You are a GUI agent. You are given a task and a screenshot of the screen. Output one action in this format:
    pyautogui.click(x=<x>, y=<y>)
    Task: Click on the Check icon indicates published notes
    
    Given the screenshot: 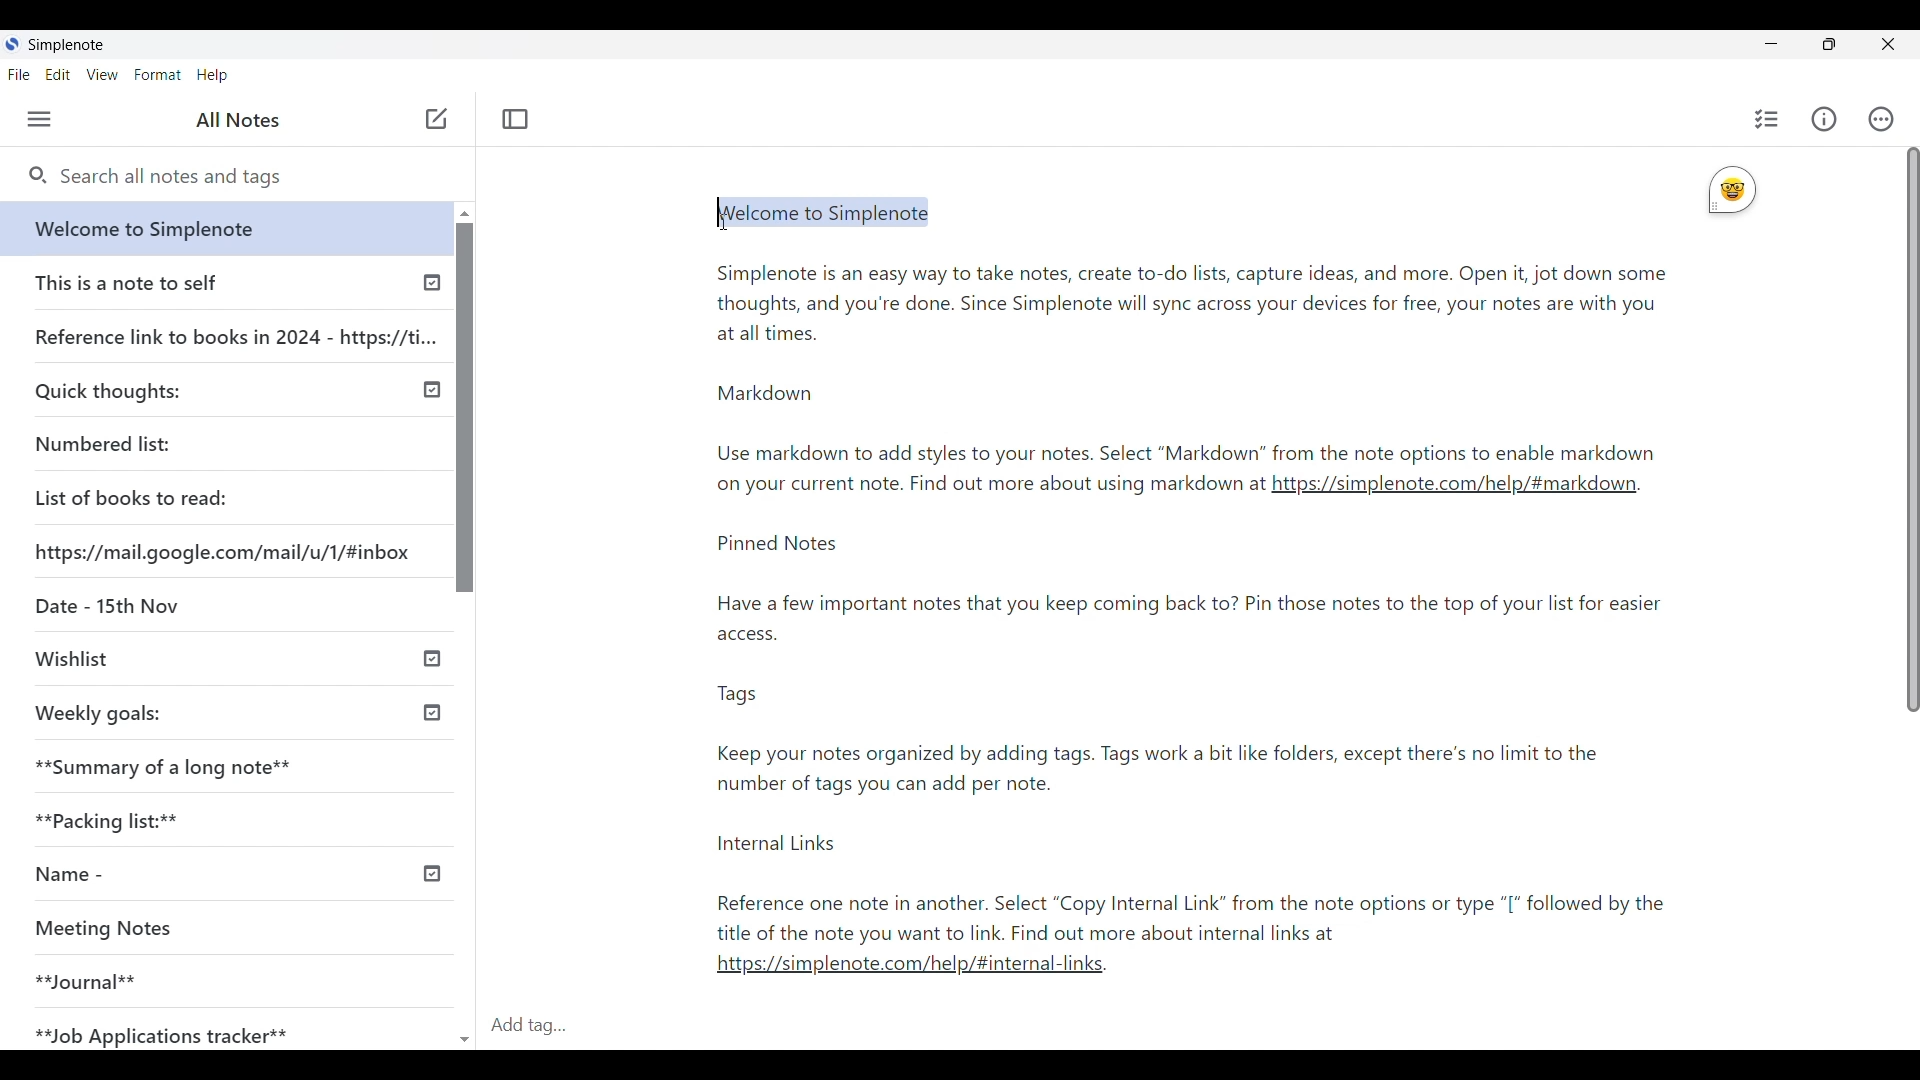 What is the action you would take?
    pyautogui.click(x=430, y=709)
    